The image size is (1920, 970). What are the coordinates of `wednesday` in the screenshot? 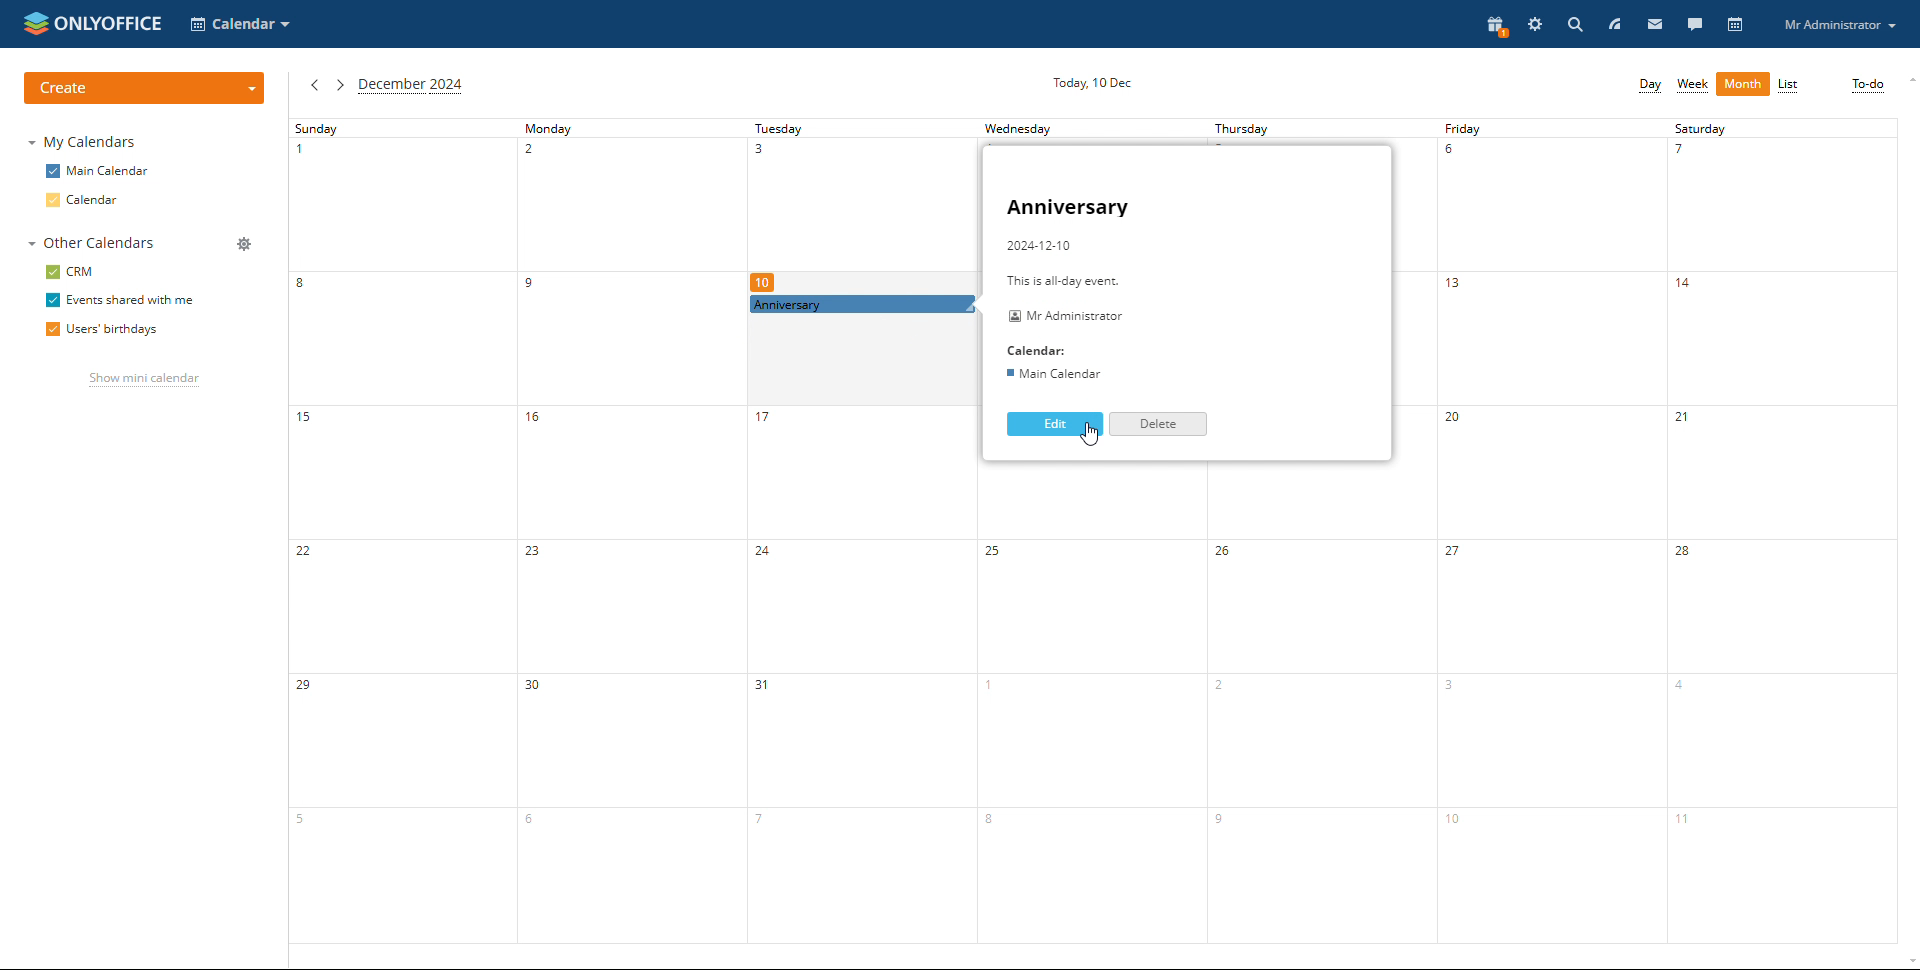 It's located at (1100, 701).